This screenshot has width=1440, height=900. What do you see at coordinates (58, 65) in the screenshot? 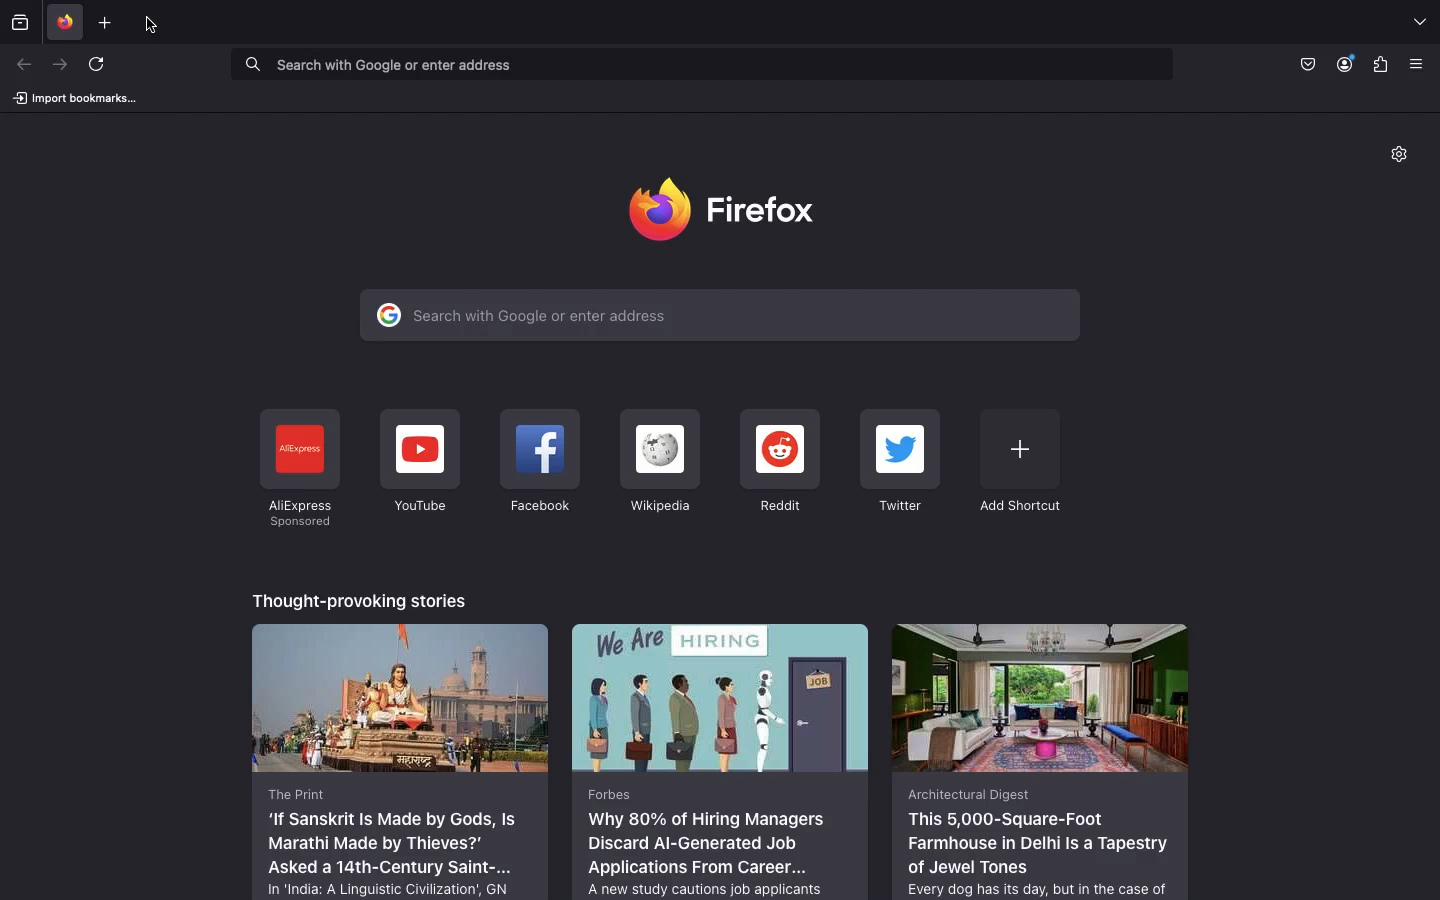
I see `Next page` at bounding box center [58, 65].